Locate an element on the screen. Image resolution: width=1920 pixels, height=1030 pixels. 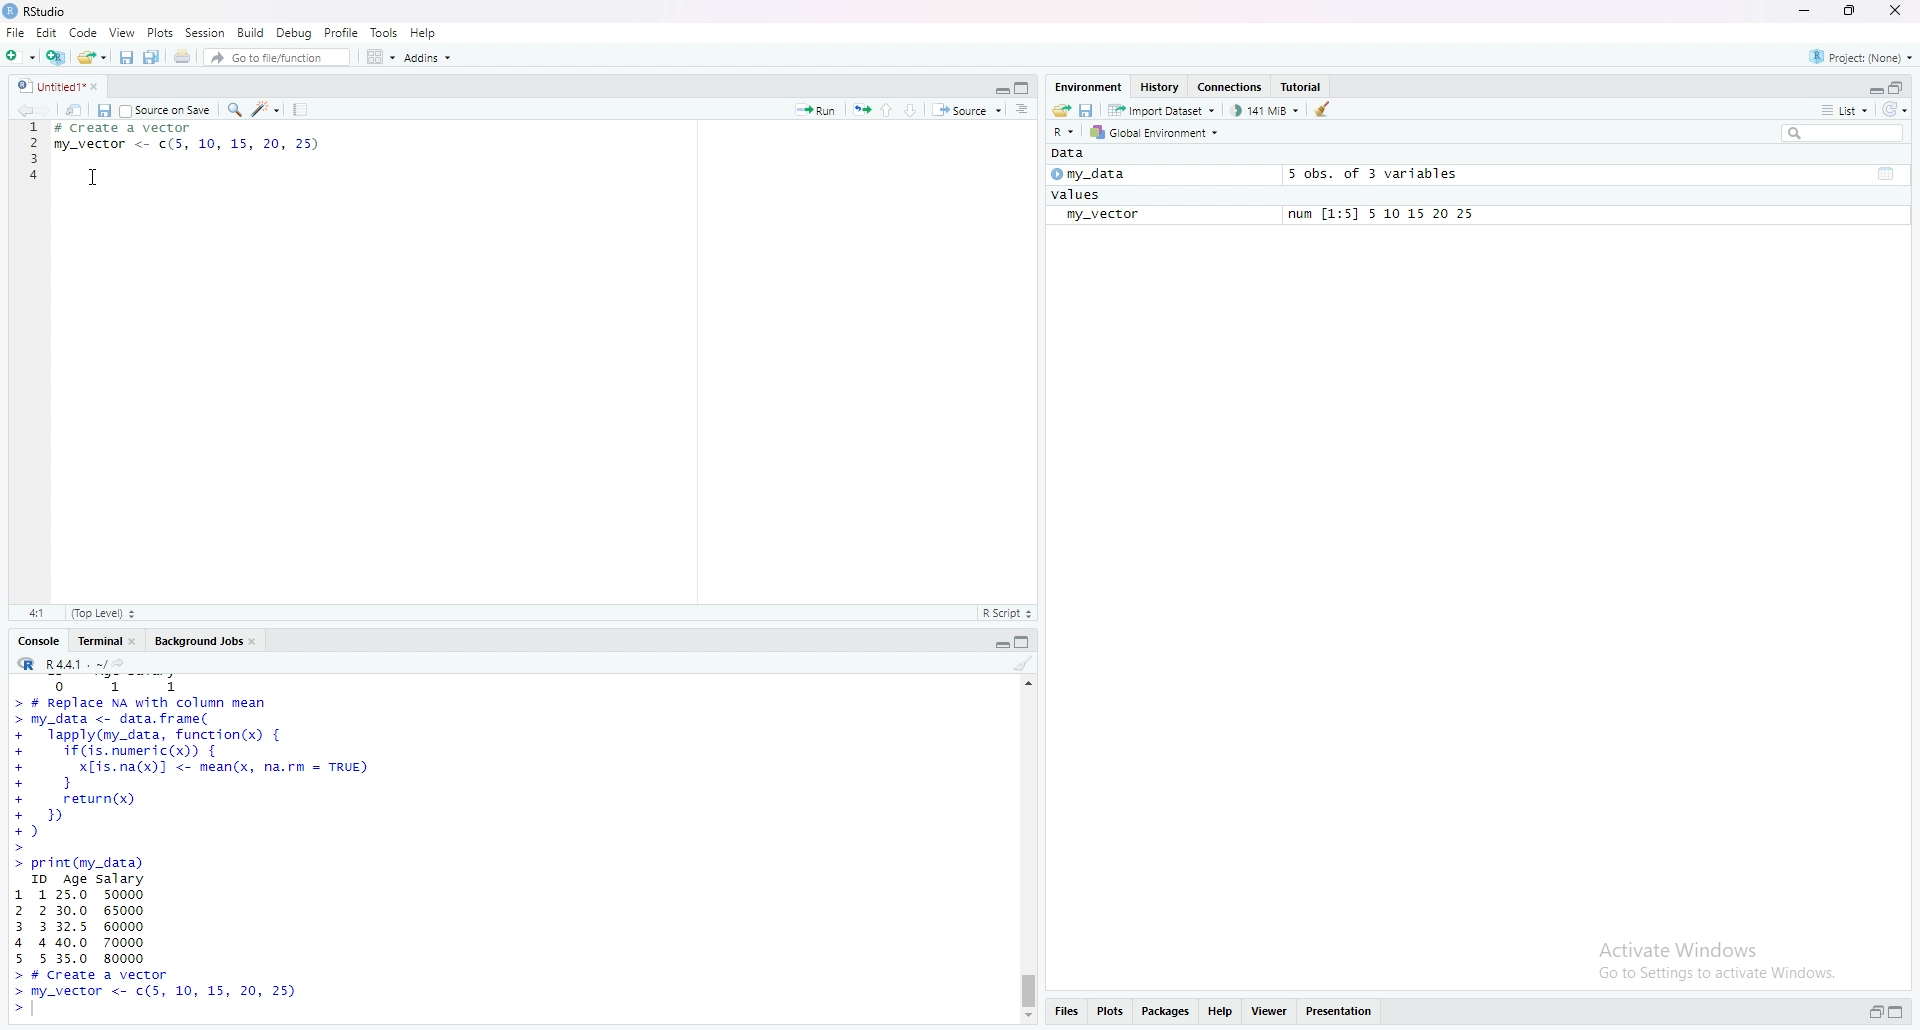
refresh list is located at coordinates (1898, 110).